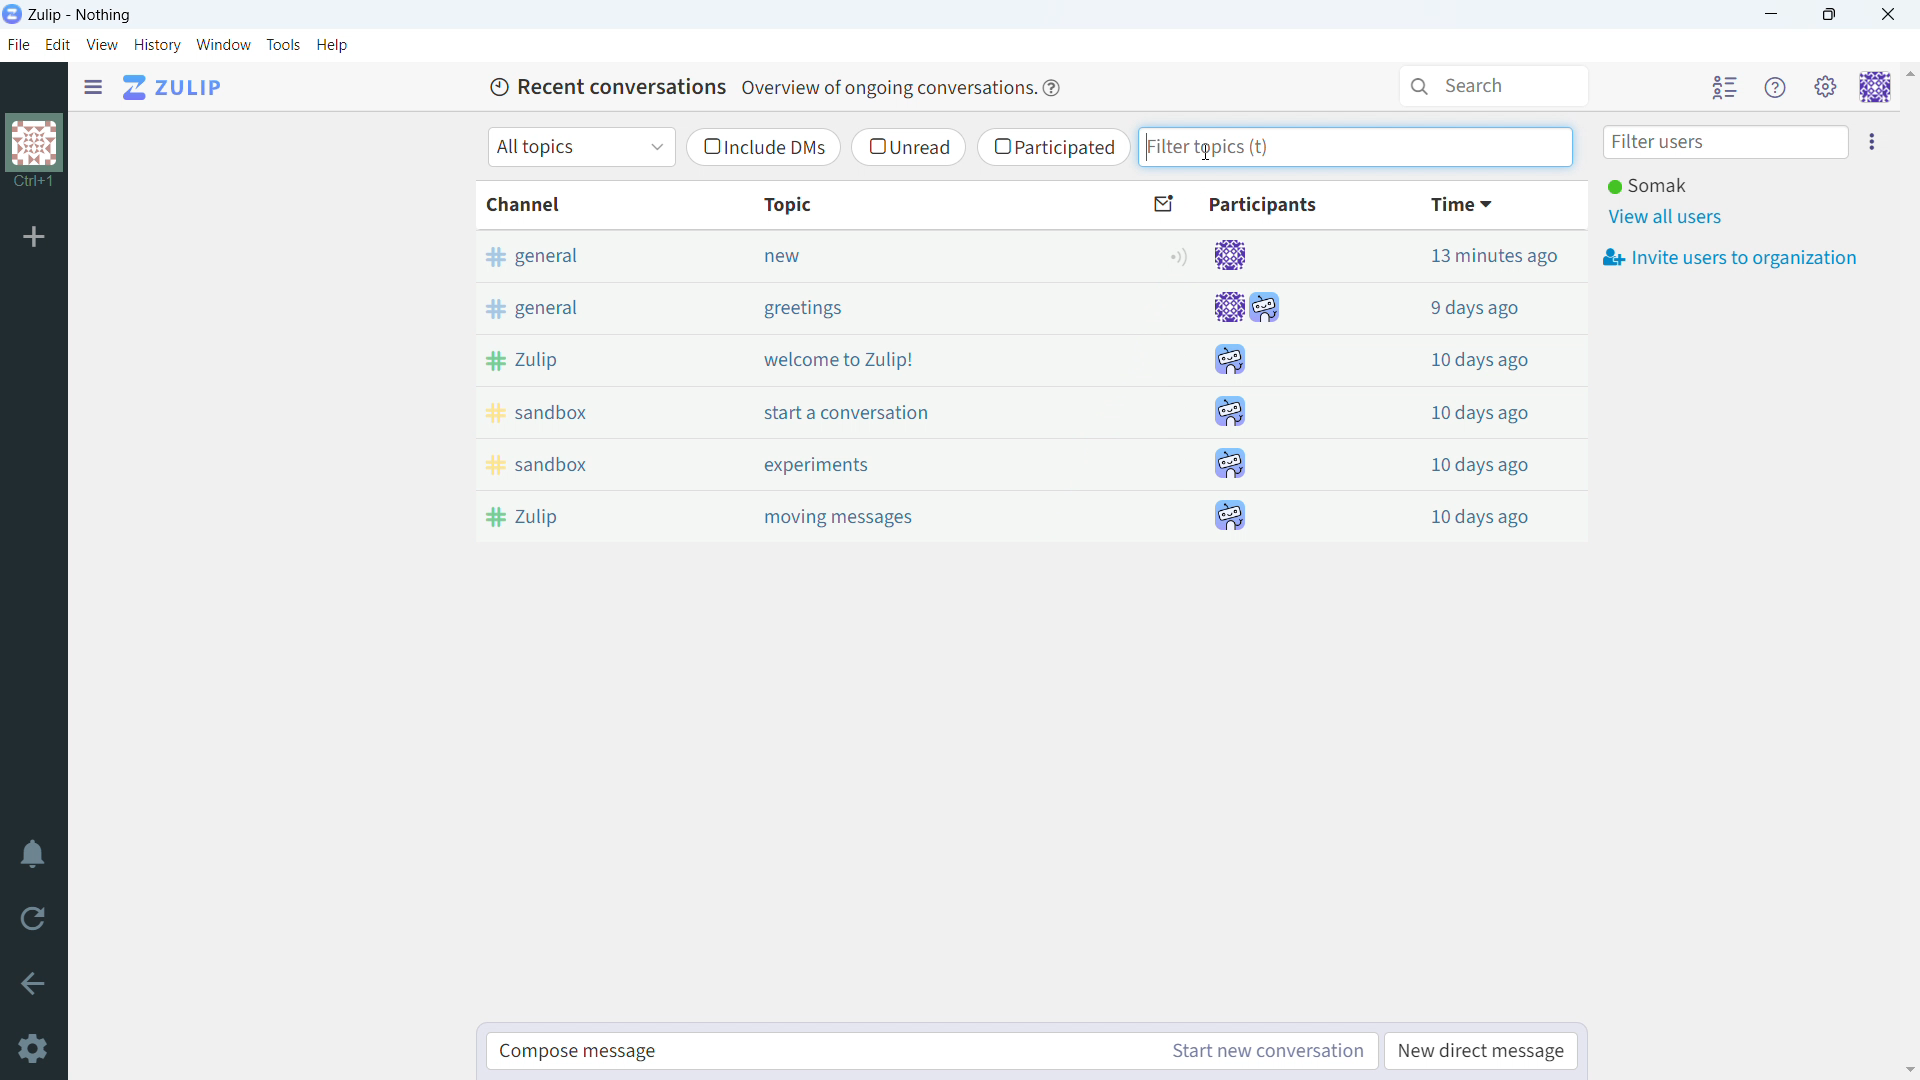  I want to click on include dms, so click(762, 148).